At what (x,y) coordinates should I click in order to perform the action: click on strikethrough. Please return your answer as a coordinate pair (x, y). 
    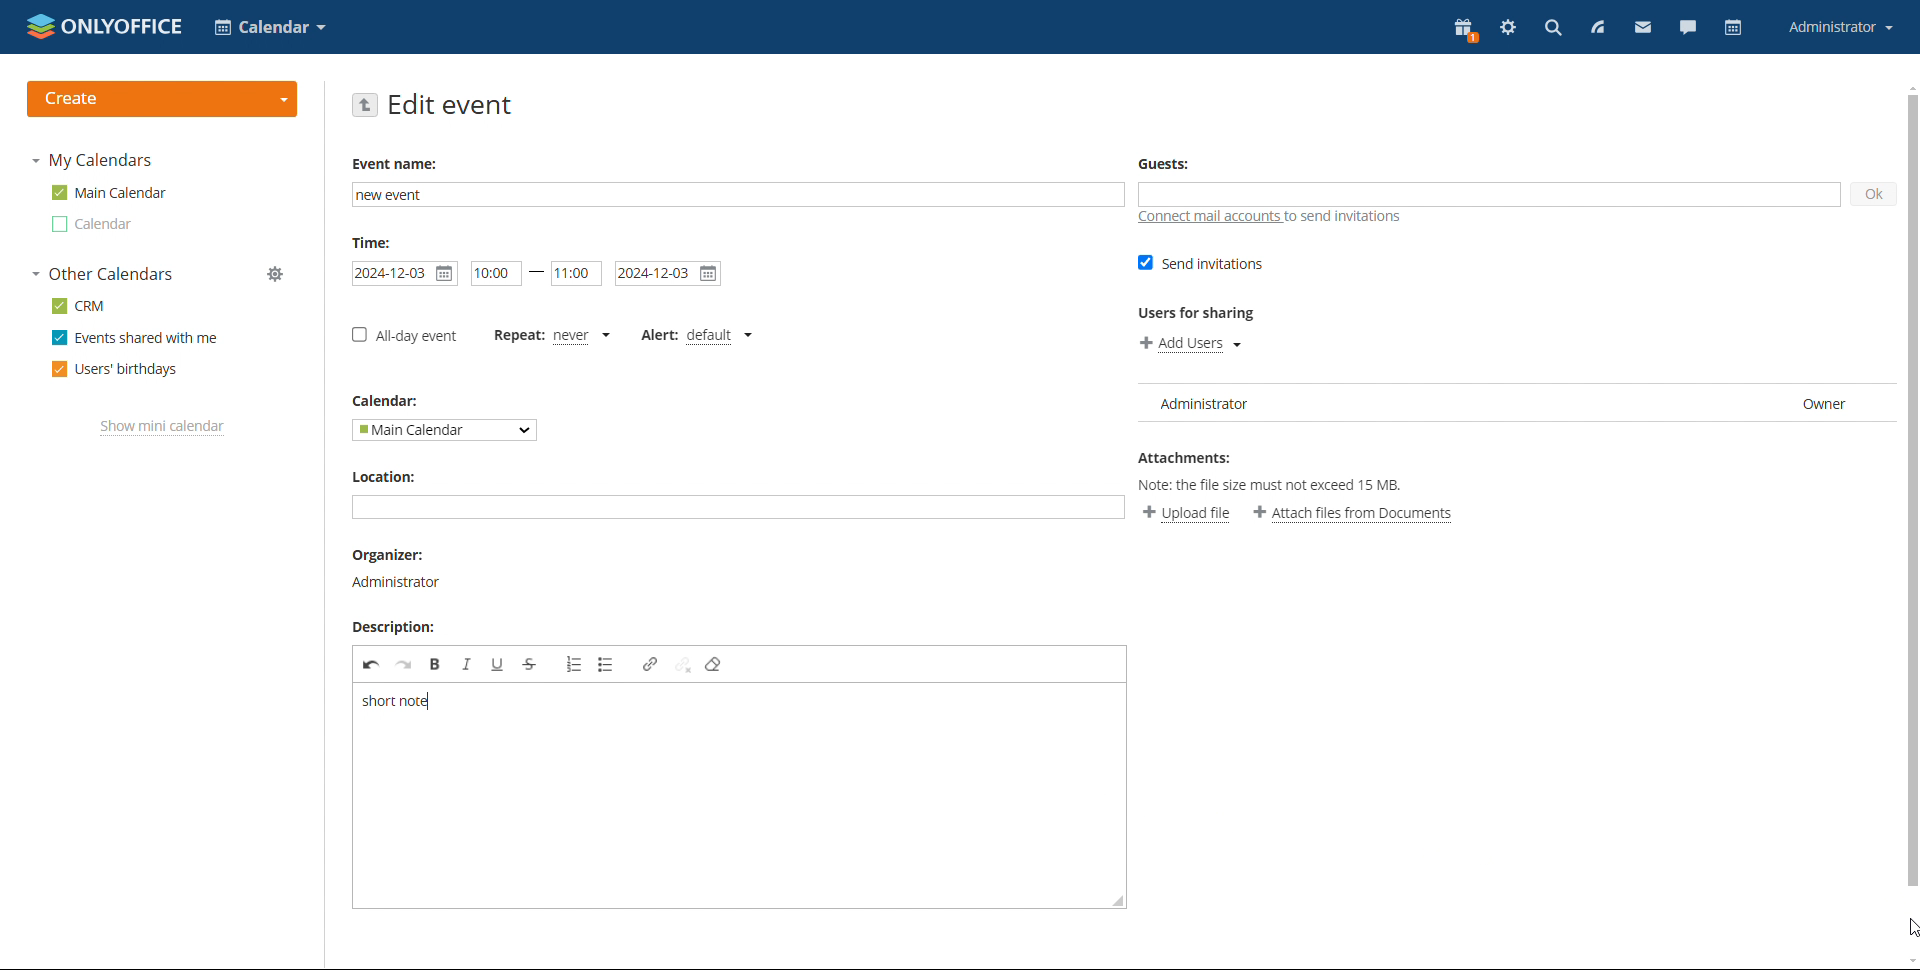
    Looking at the image, I should click on (530, 664).